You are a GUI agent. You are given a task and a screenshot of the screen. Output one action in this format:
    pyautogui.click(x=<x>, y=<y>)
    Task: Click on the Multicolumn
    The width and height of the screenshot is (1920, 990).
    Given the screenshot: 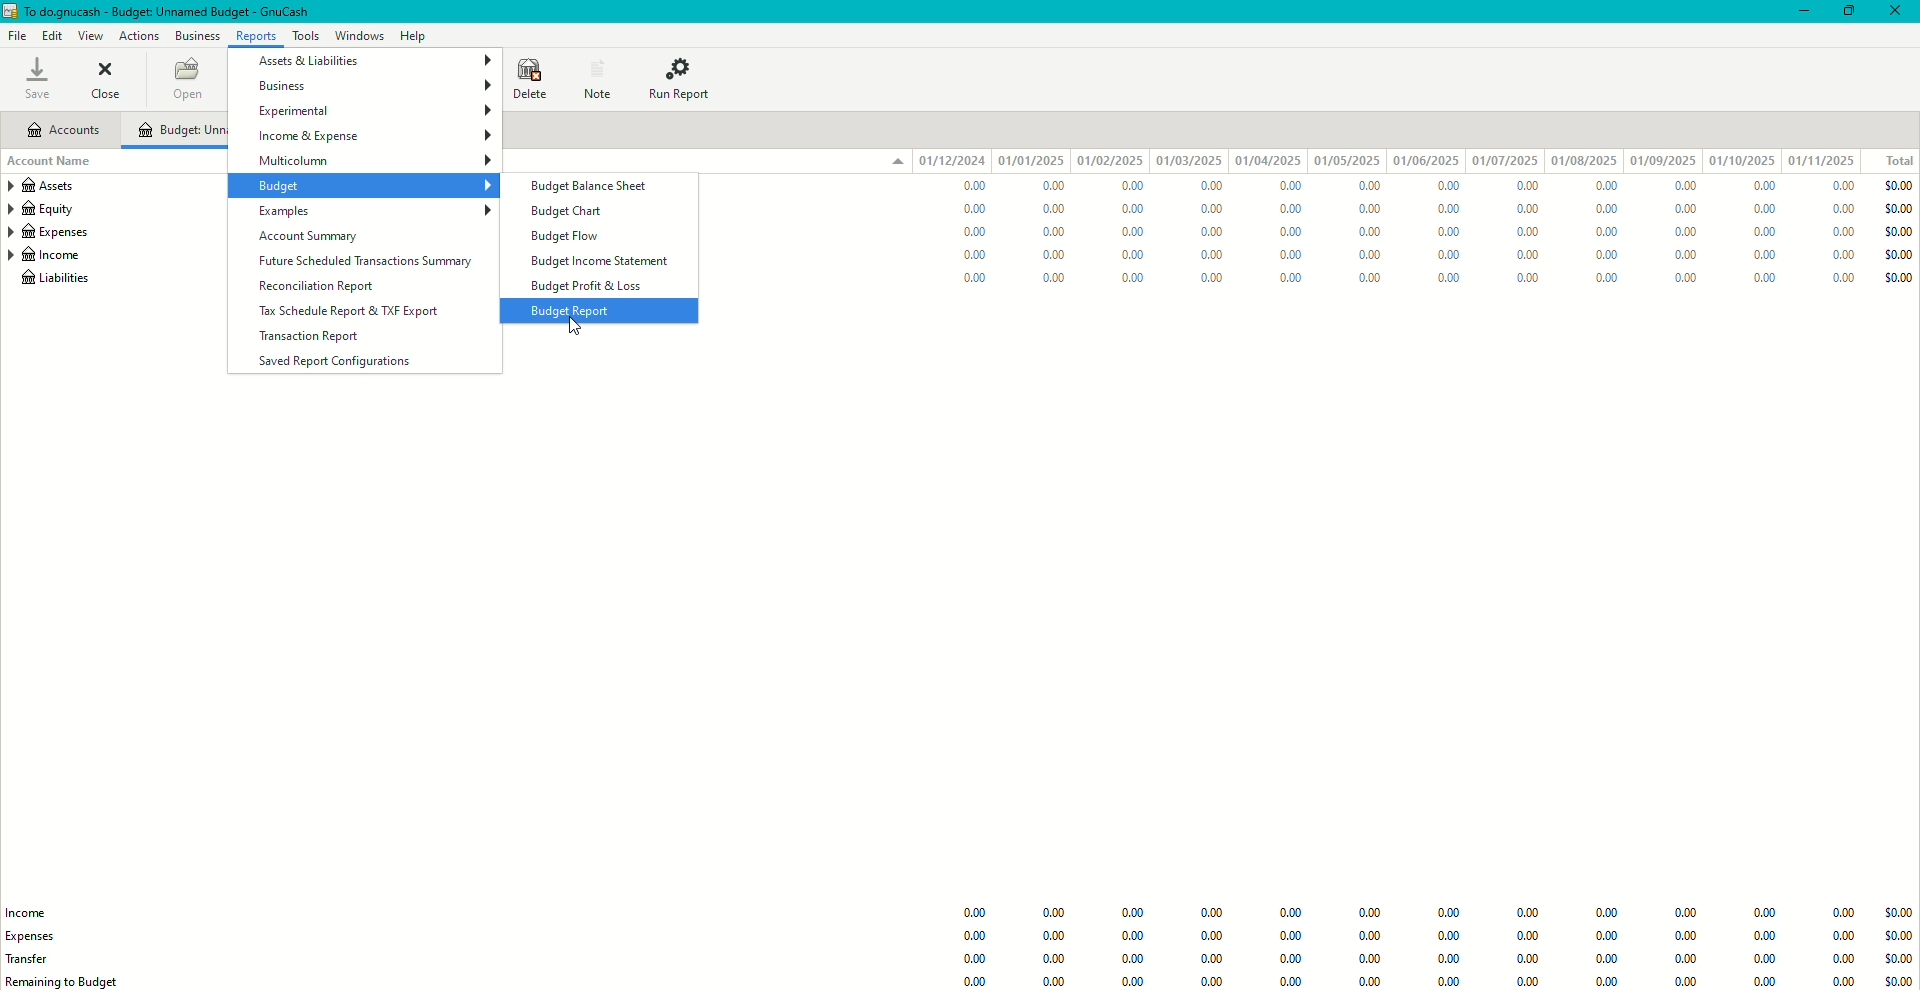 What is the action you would take?
    pyautogui.click(x=379, y=160)
    